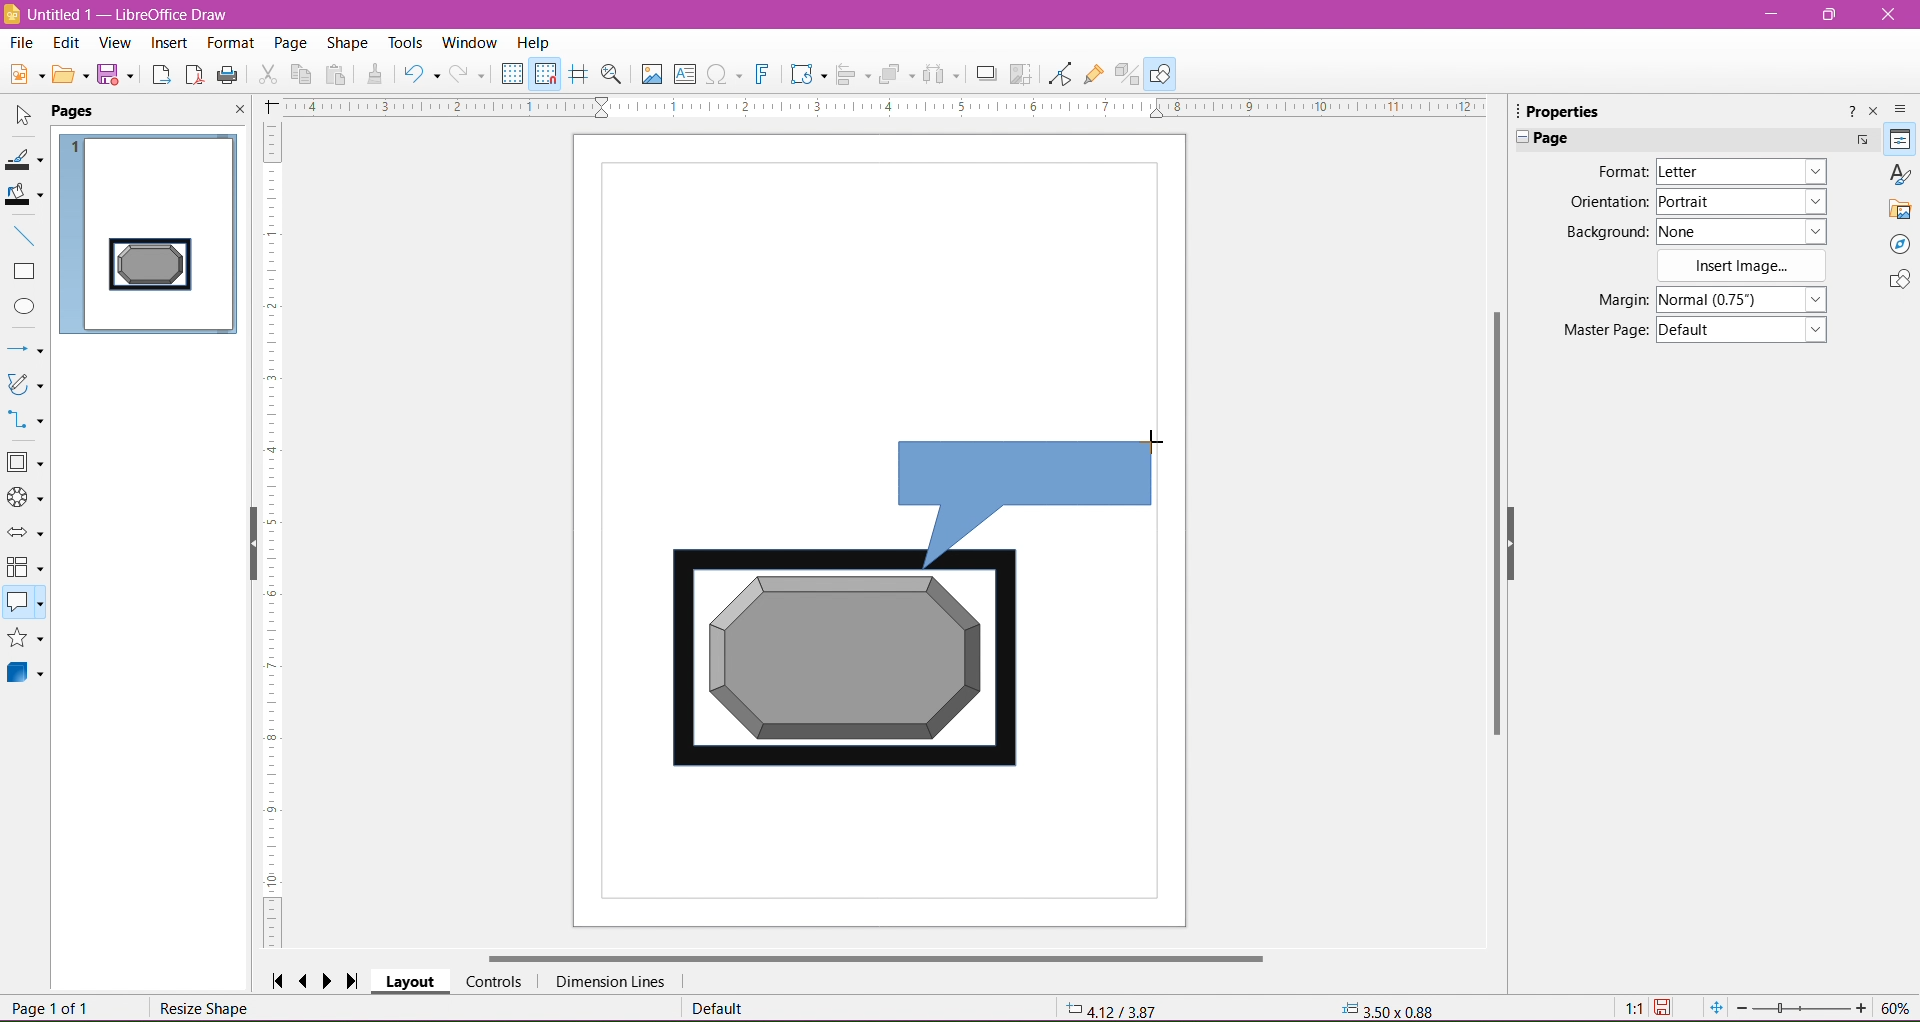 Image resolution: width=1920 pixels, height=1022 pixels. What do you see at coordinates (26, 605) in the screenshot?
I see `Callout shapes` at bounding box center [26, 605].